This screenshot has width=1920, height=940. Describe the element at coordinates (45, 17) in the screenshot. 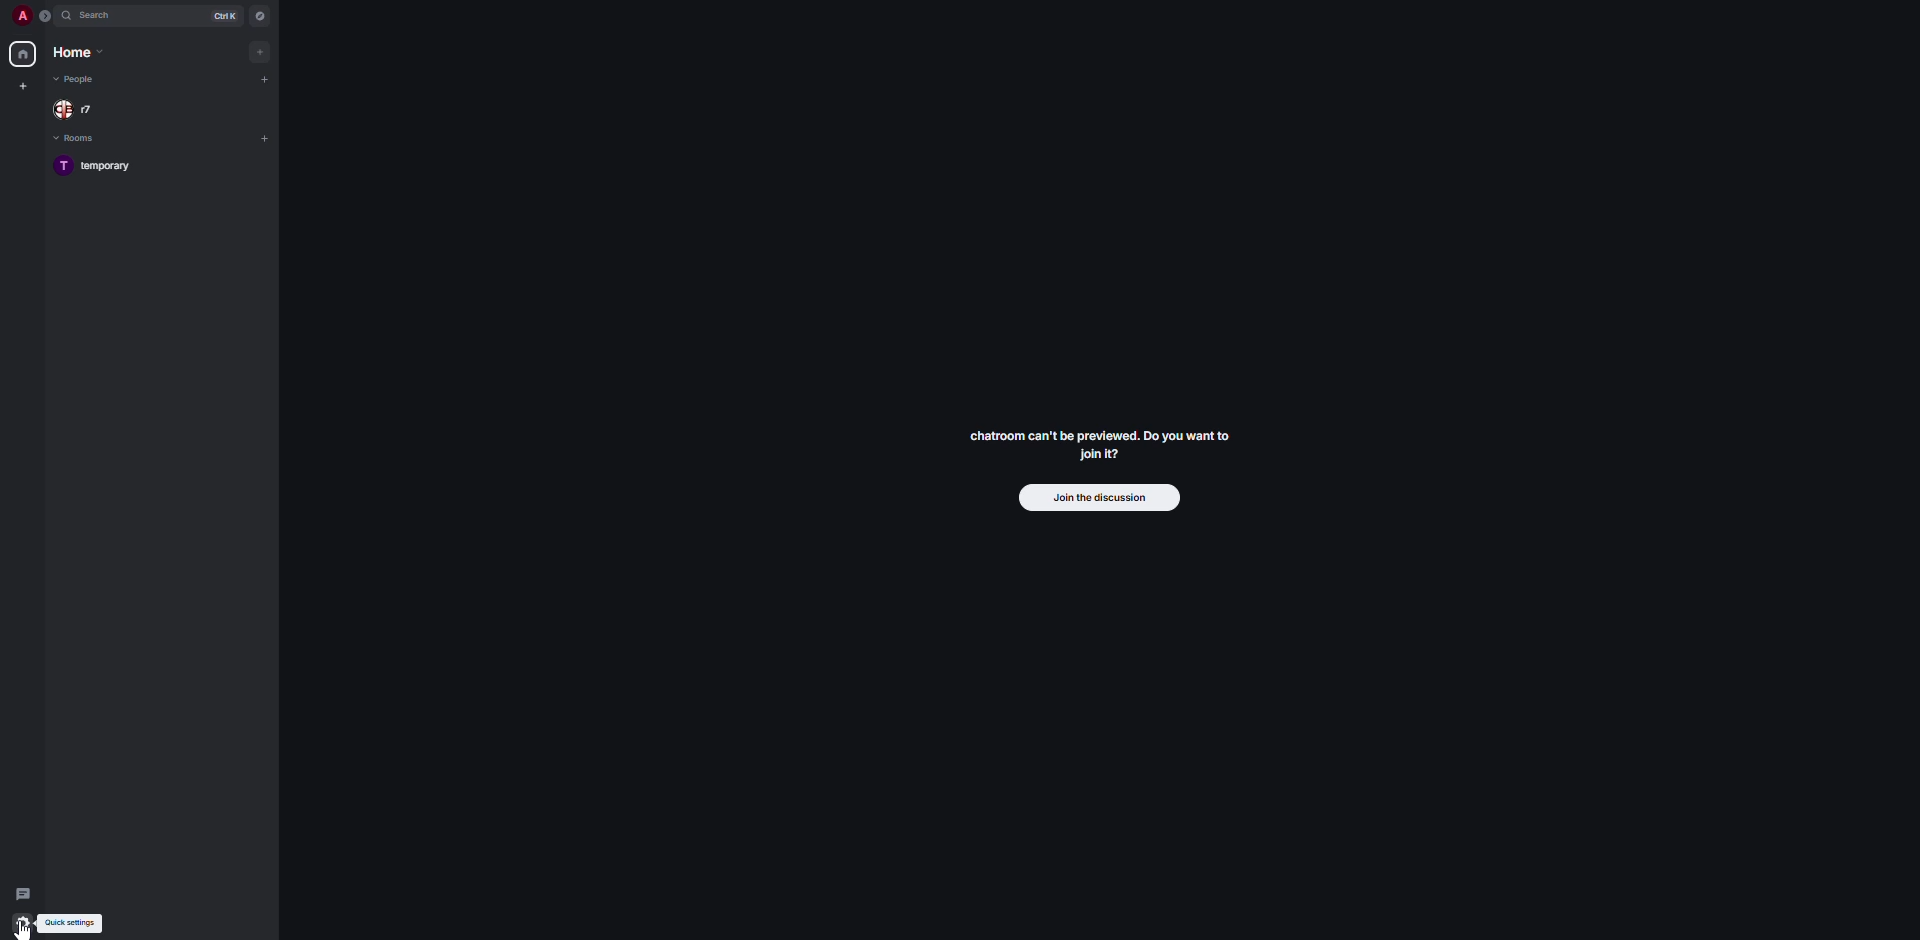

I see `expand` at that location.